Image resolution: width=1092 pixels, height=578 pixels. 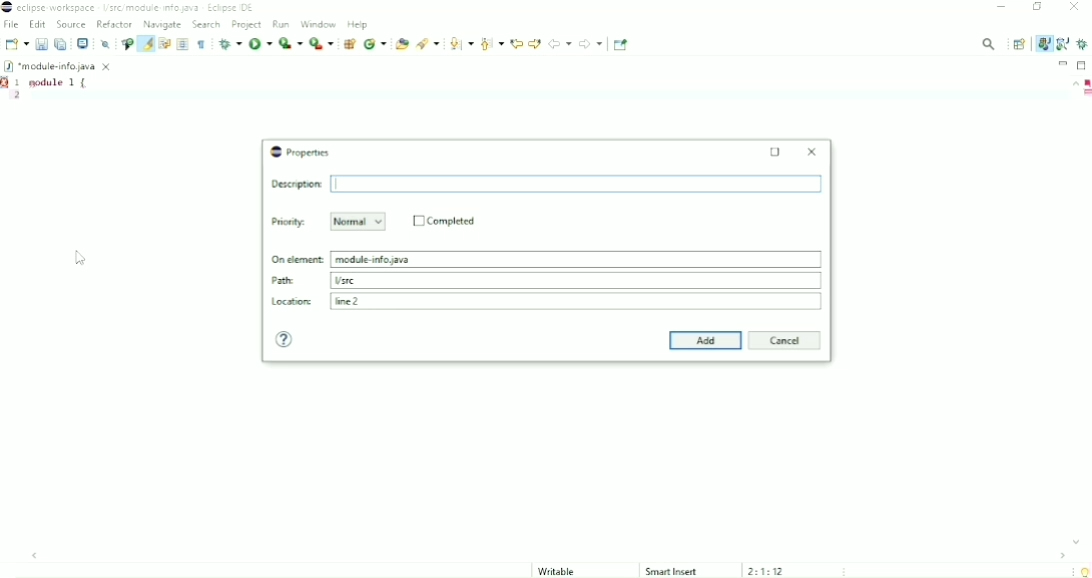 What do you see at coordinates (290, 43) in the screenshot?
I see `Coverage` at bounding box center [290, 43].